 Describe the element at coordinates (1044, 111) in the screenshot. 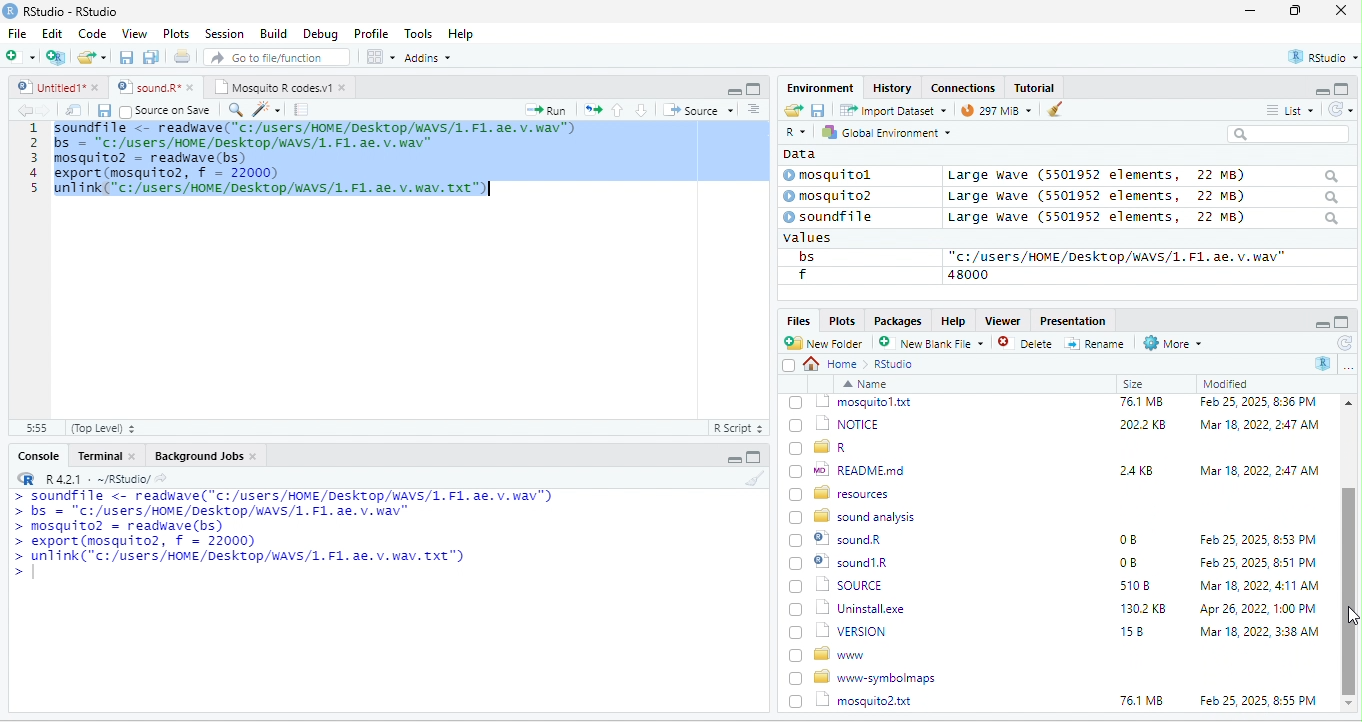

I see `brush` at that location.